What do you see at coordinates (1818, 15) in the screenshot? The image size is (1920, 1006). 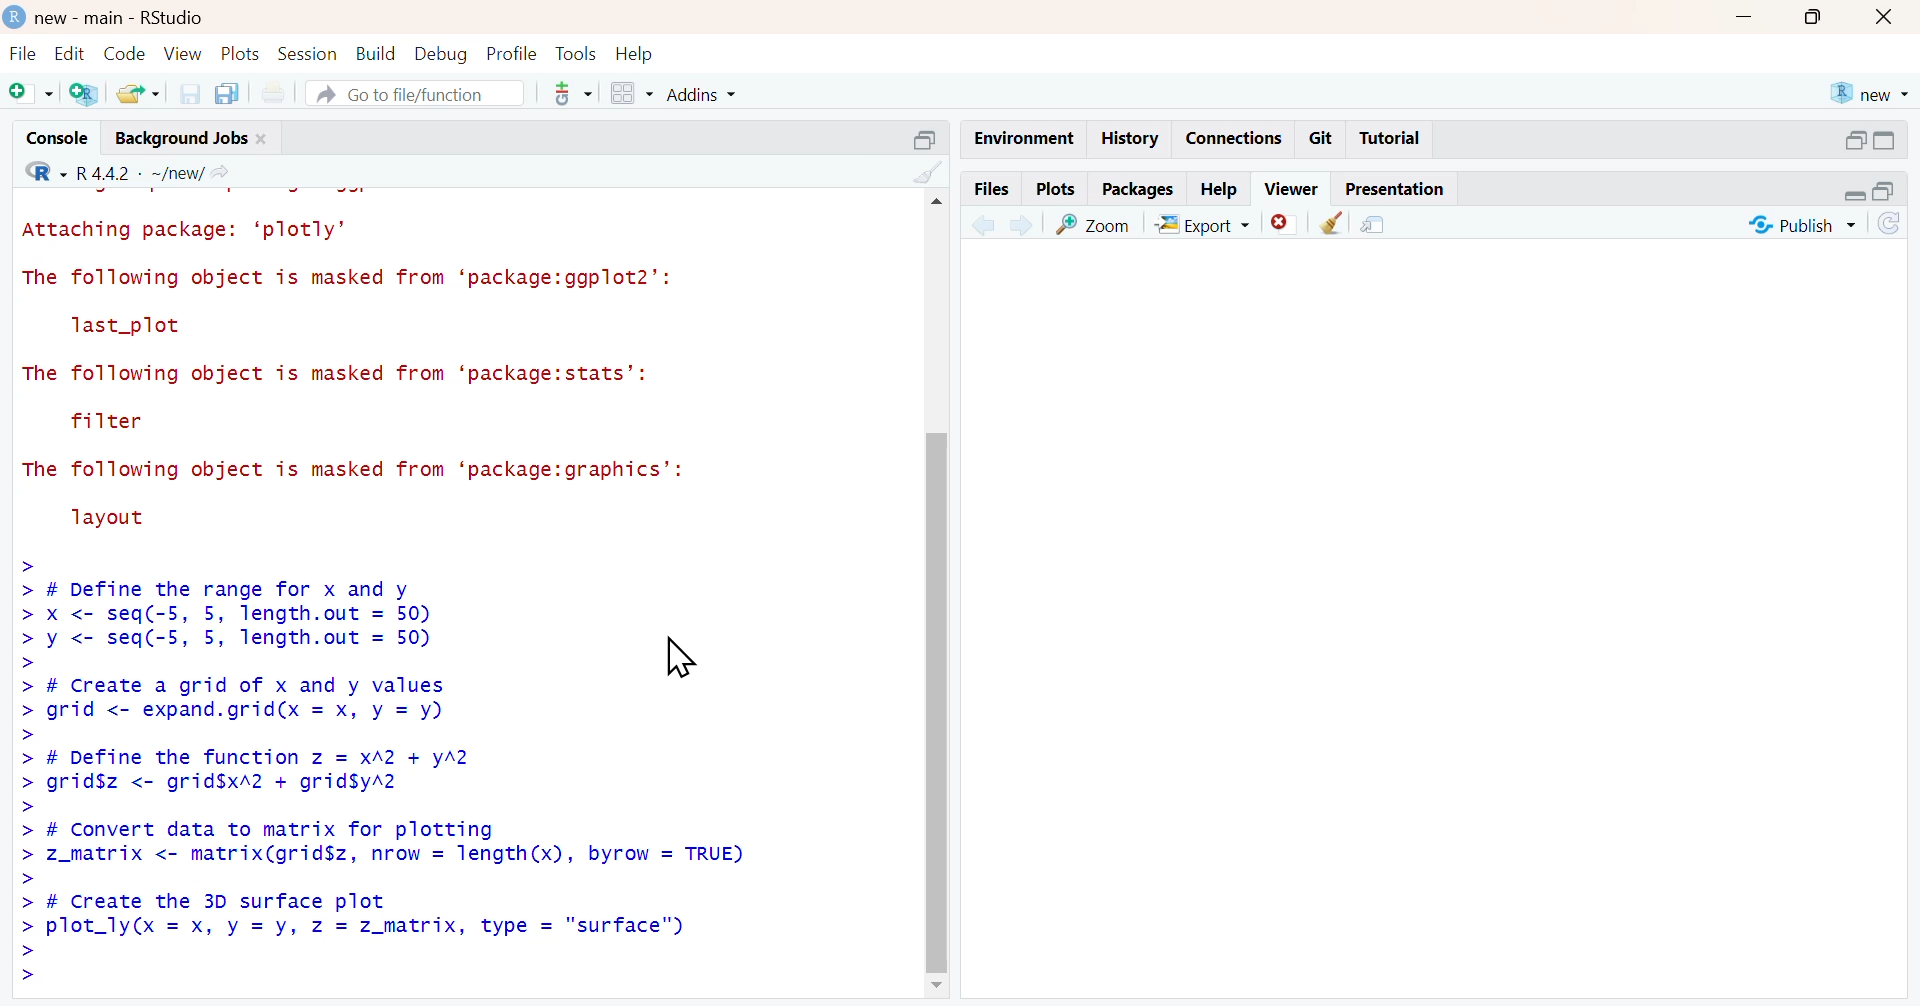 I see `maximize` at bounding box center [1818, 15].